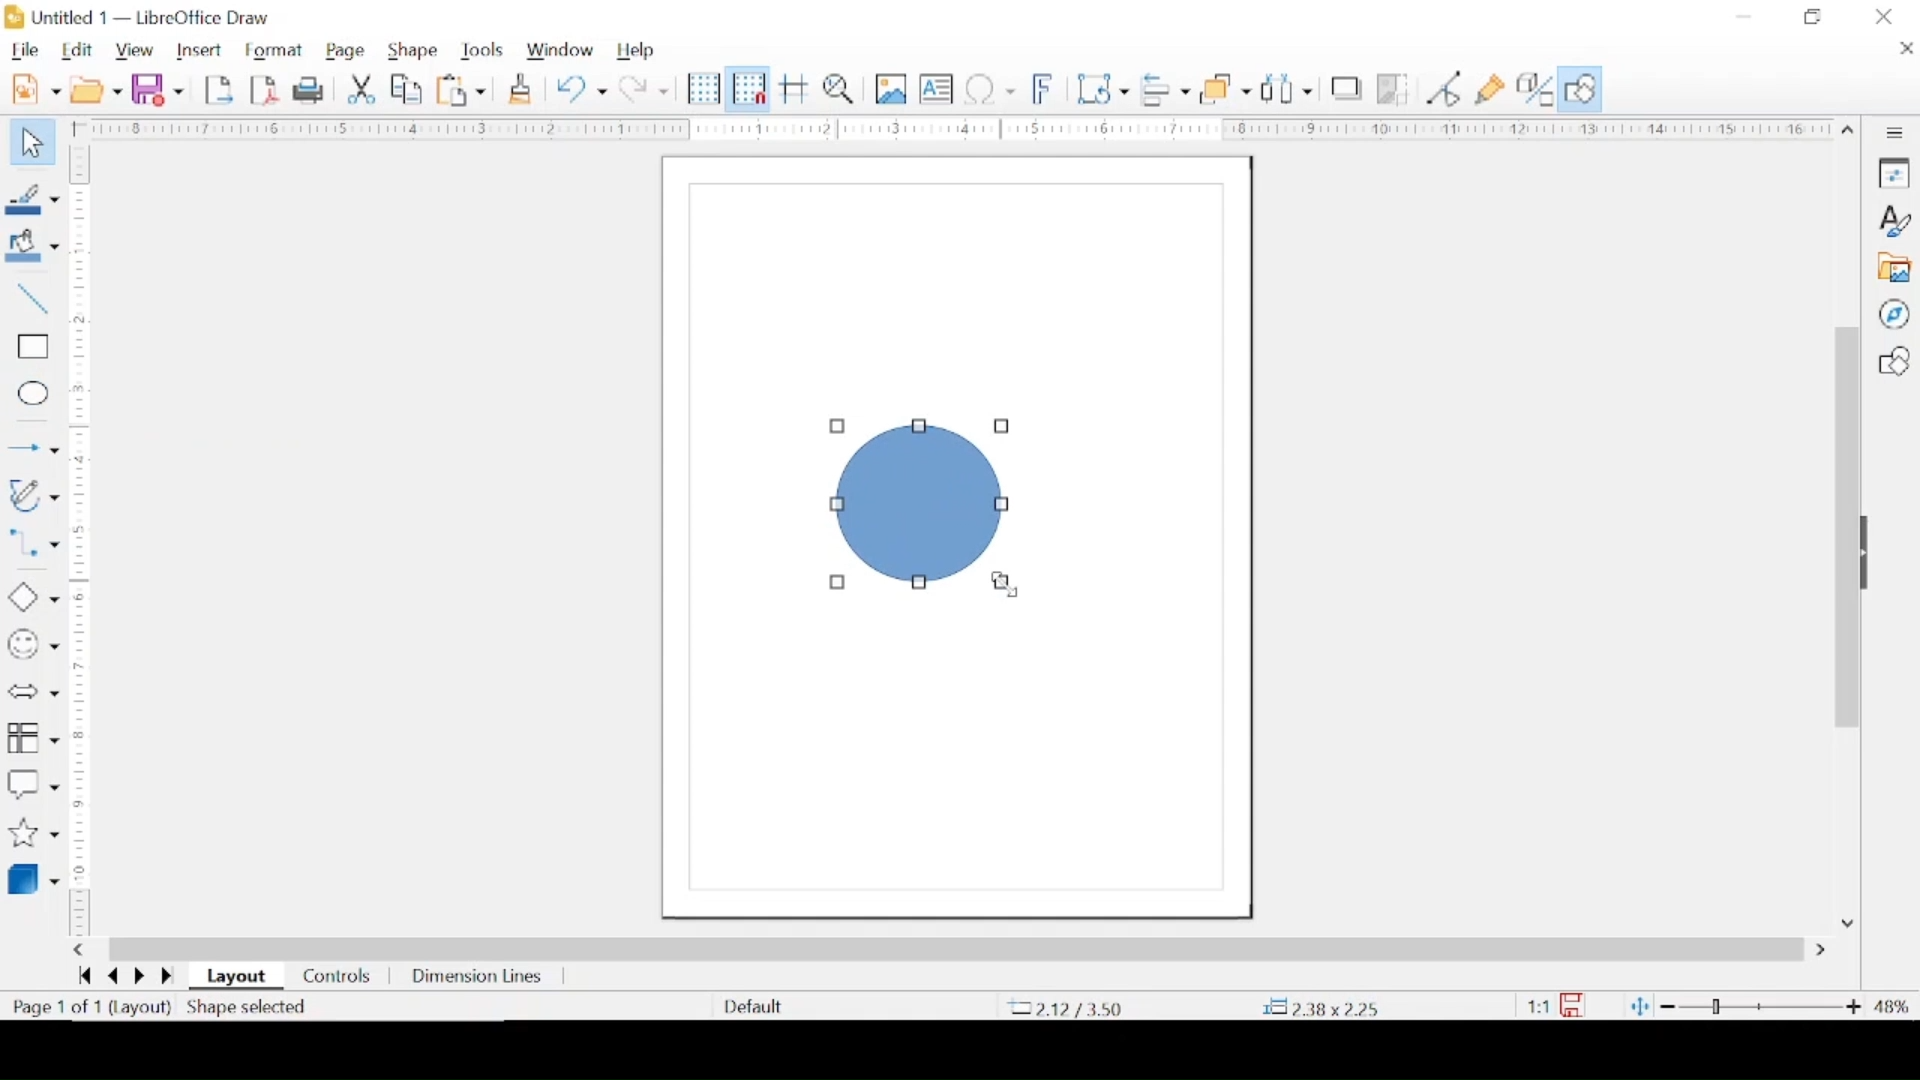 The height and width of the screenshot is (1080, 1920). Describe the element at coordinates (483, 51) in the screenshot. I see `tools` at that location.